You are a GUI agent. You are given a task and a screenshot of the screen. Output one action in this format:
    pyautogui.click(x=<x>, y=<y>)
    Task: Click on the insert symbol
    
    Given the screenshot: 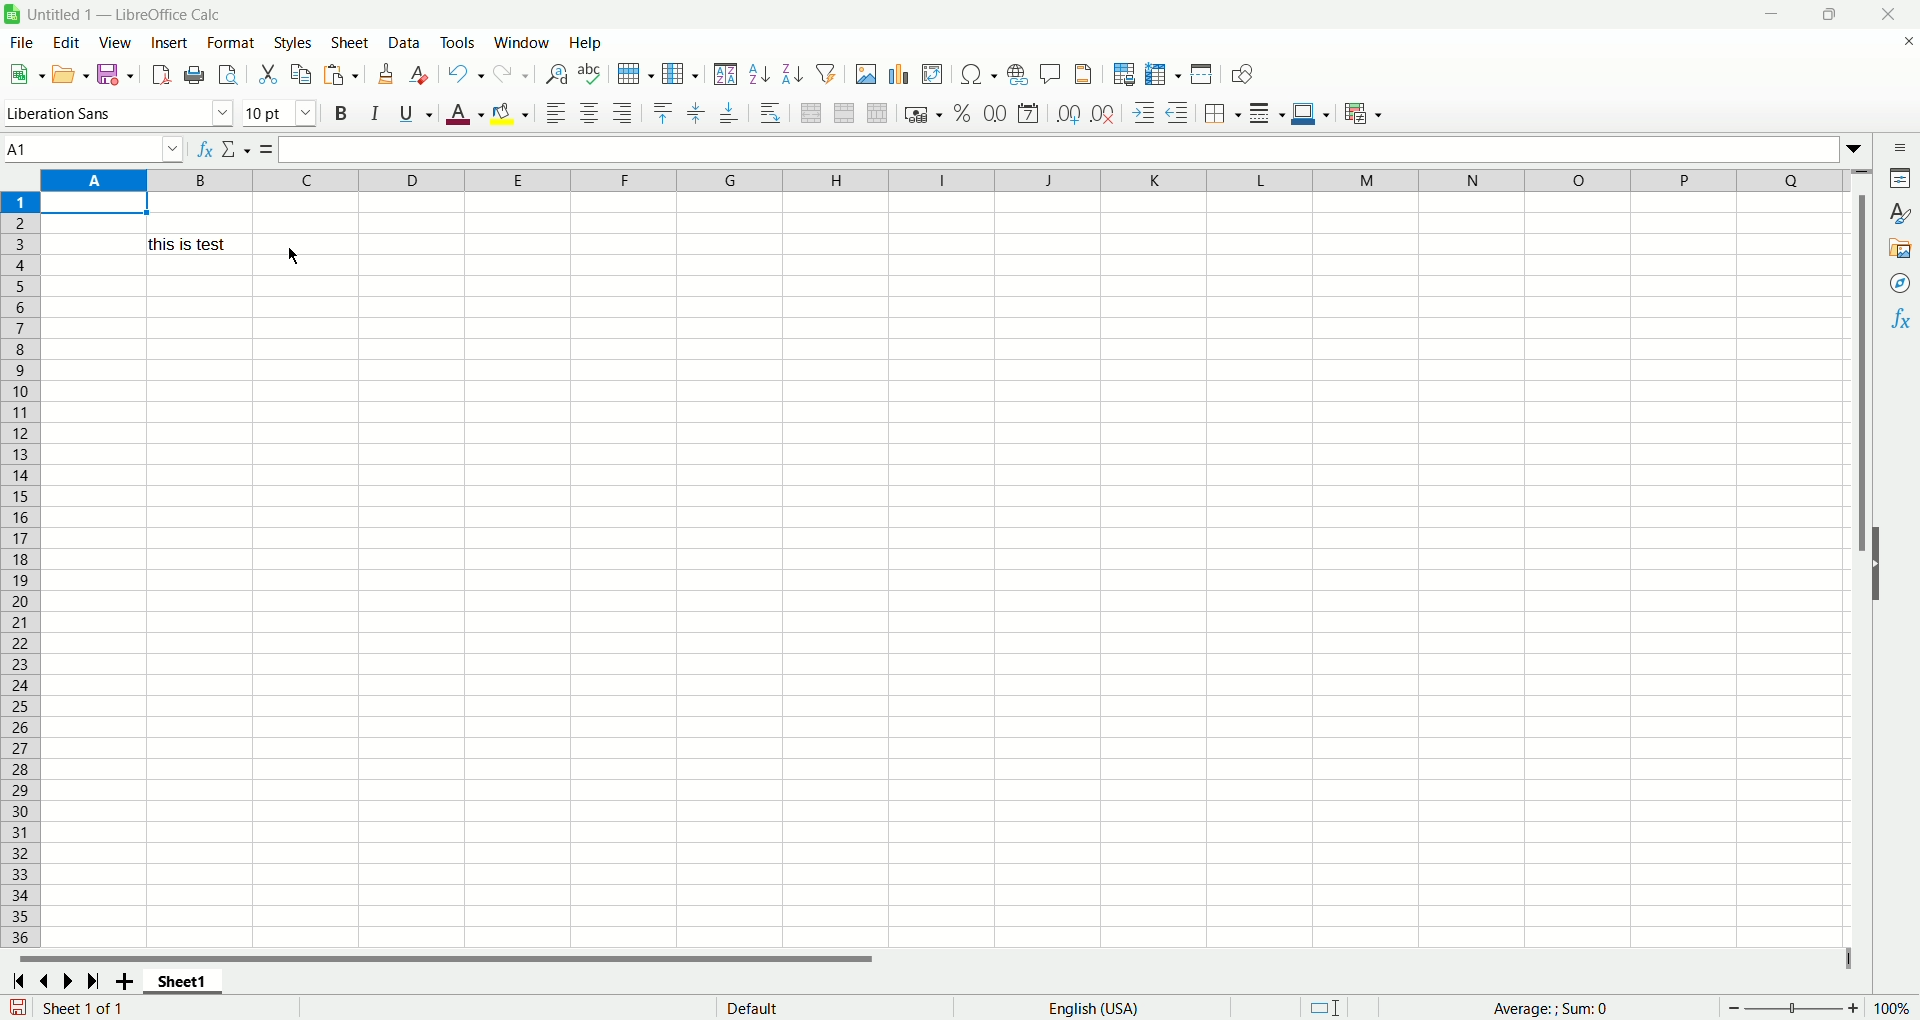 What is the action you would take?
    pyautogui.click(x=977, y=74)
    